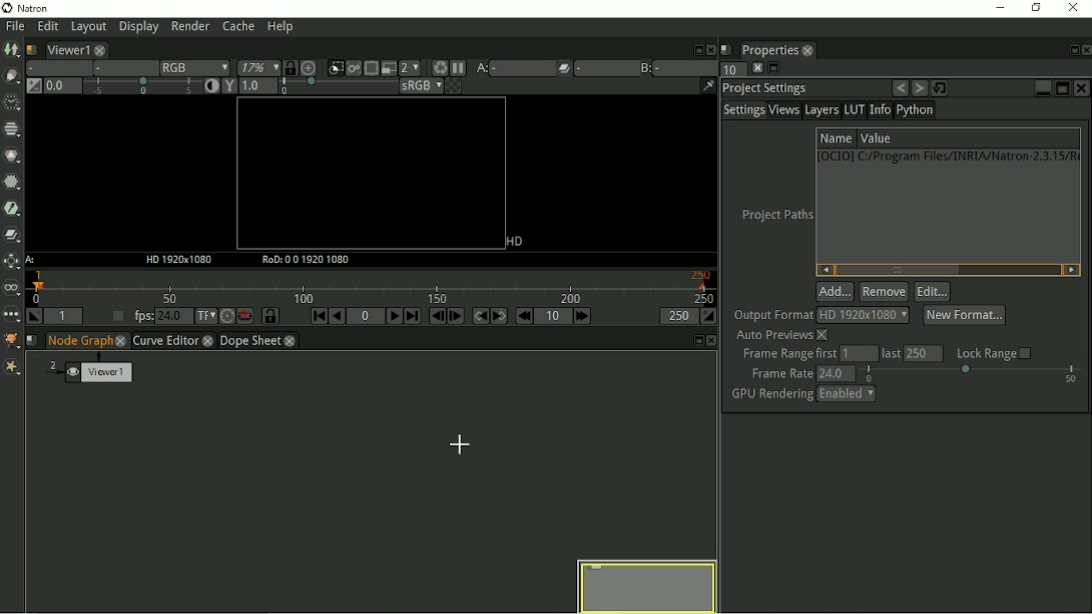 This screenshot has height=614, width=1092. What do you see at coordinates (201, 317) in the screenshot?
I see `Set time display format` at bounding box center [201, 317].